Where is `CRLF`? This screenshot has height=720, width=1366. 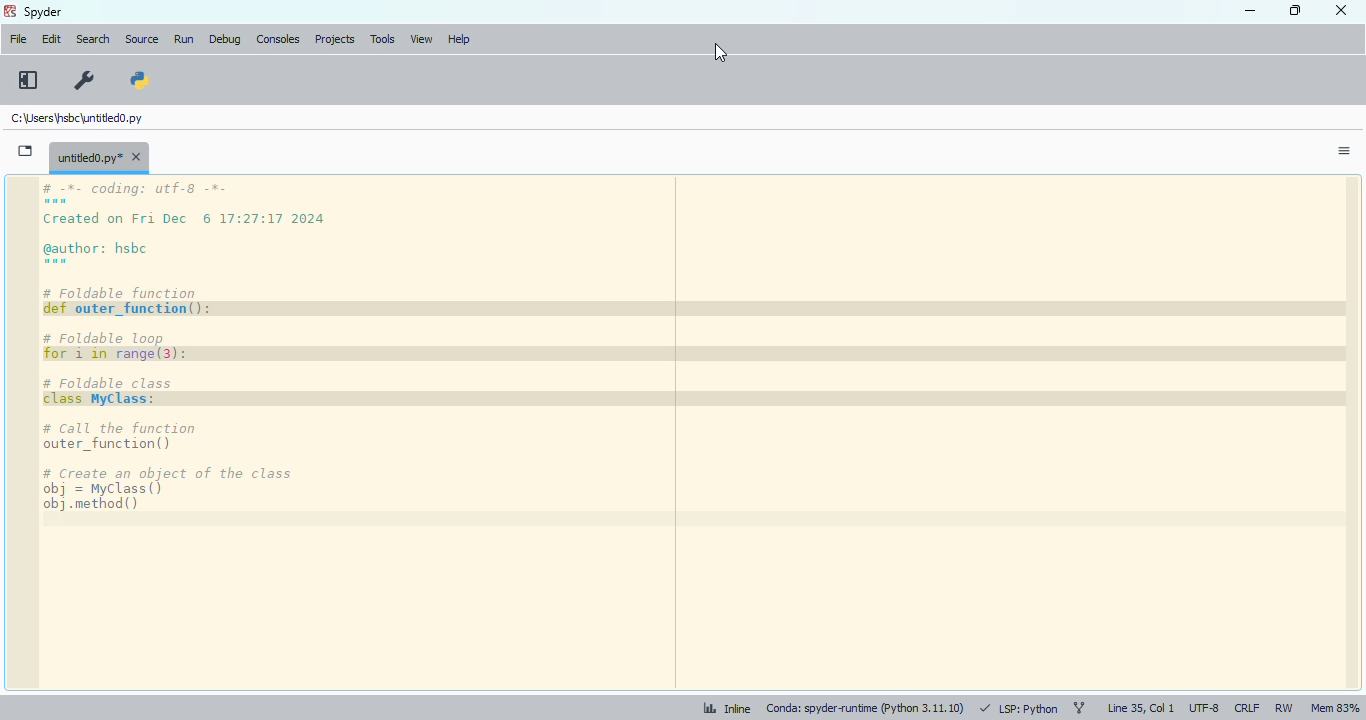 CRLF is located at coordinates (1247, 707).